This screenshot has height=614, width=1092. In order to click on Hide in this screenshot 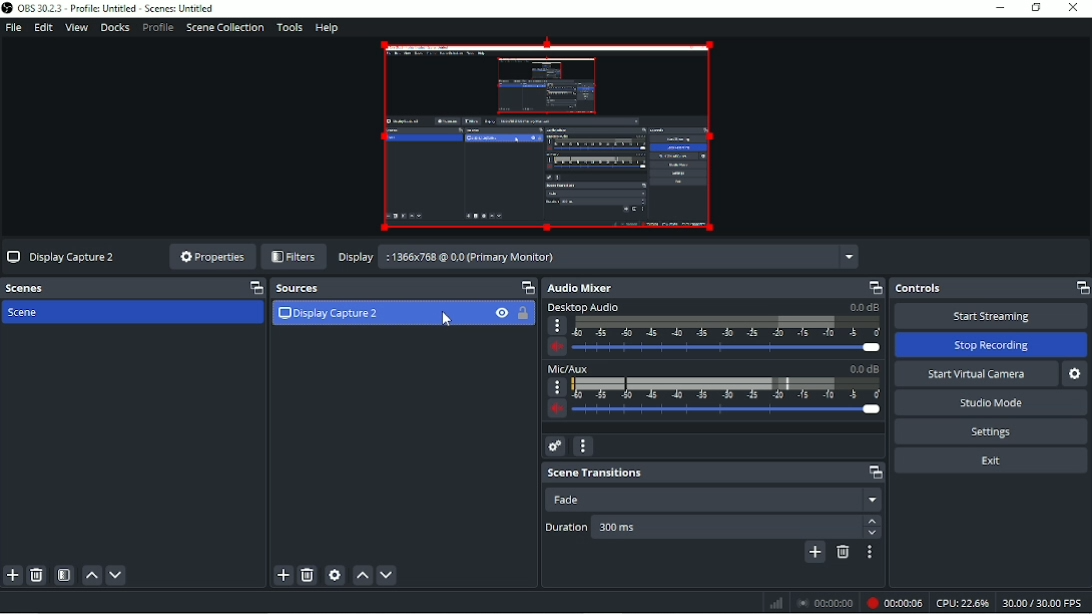, I will do `click(500, 313)`.